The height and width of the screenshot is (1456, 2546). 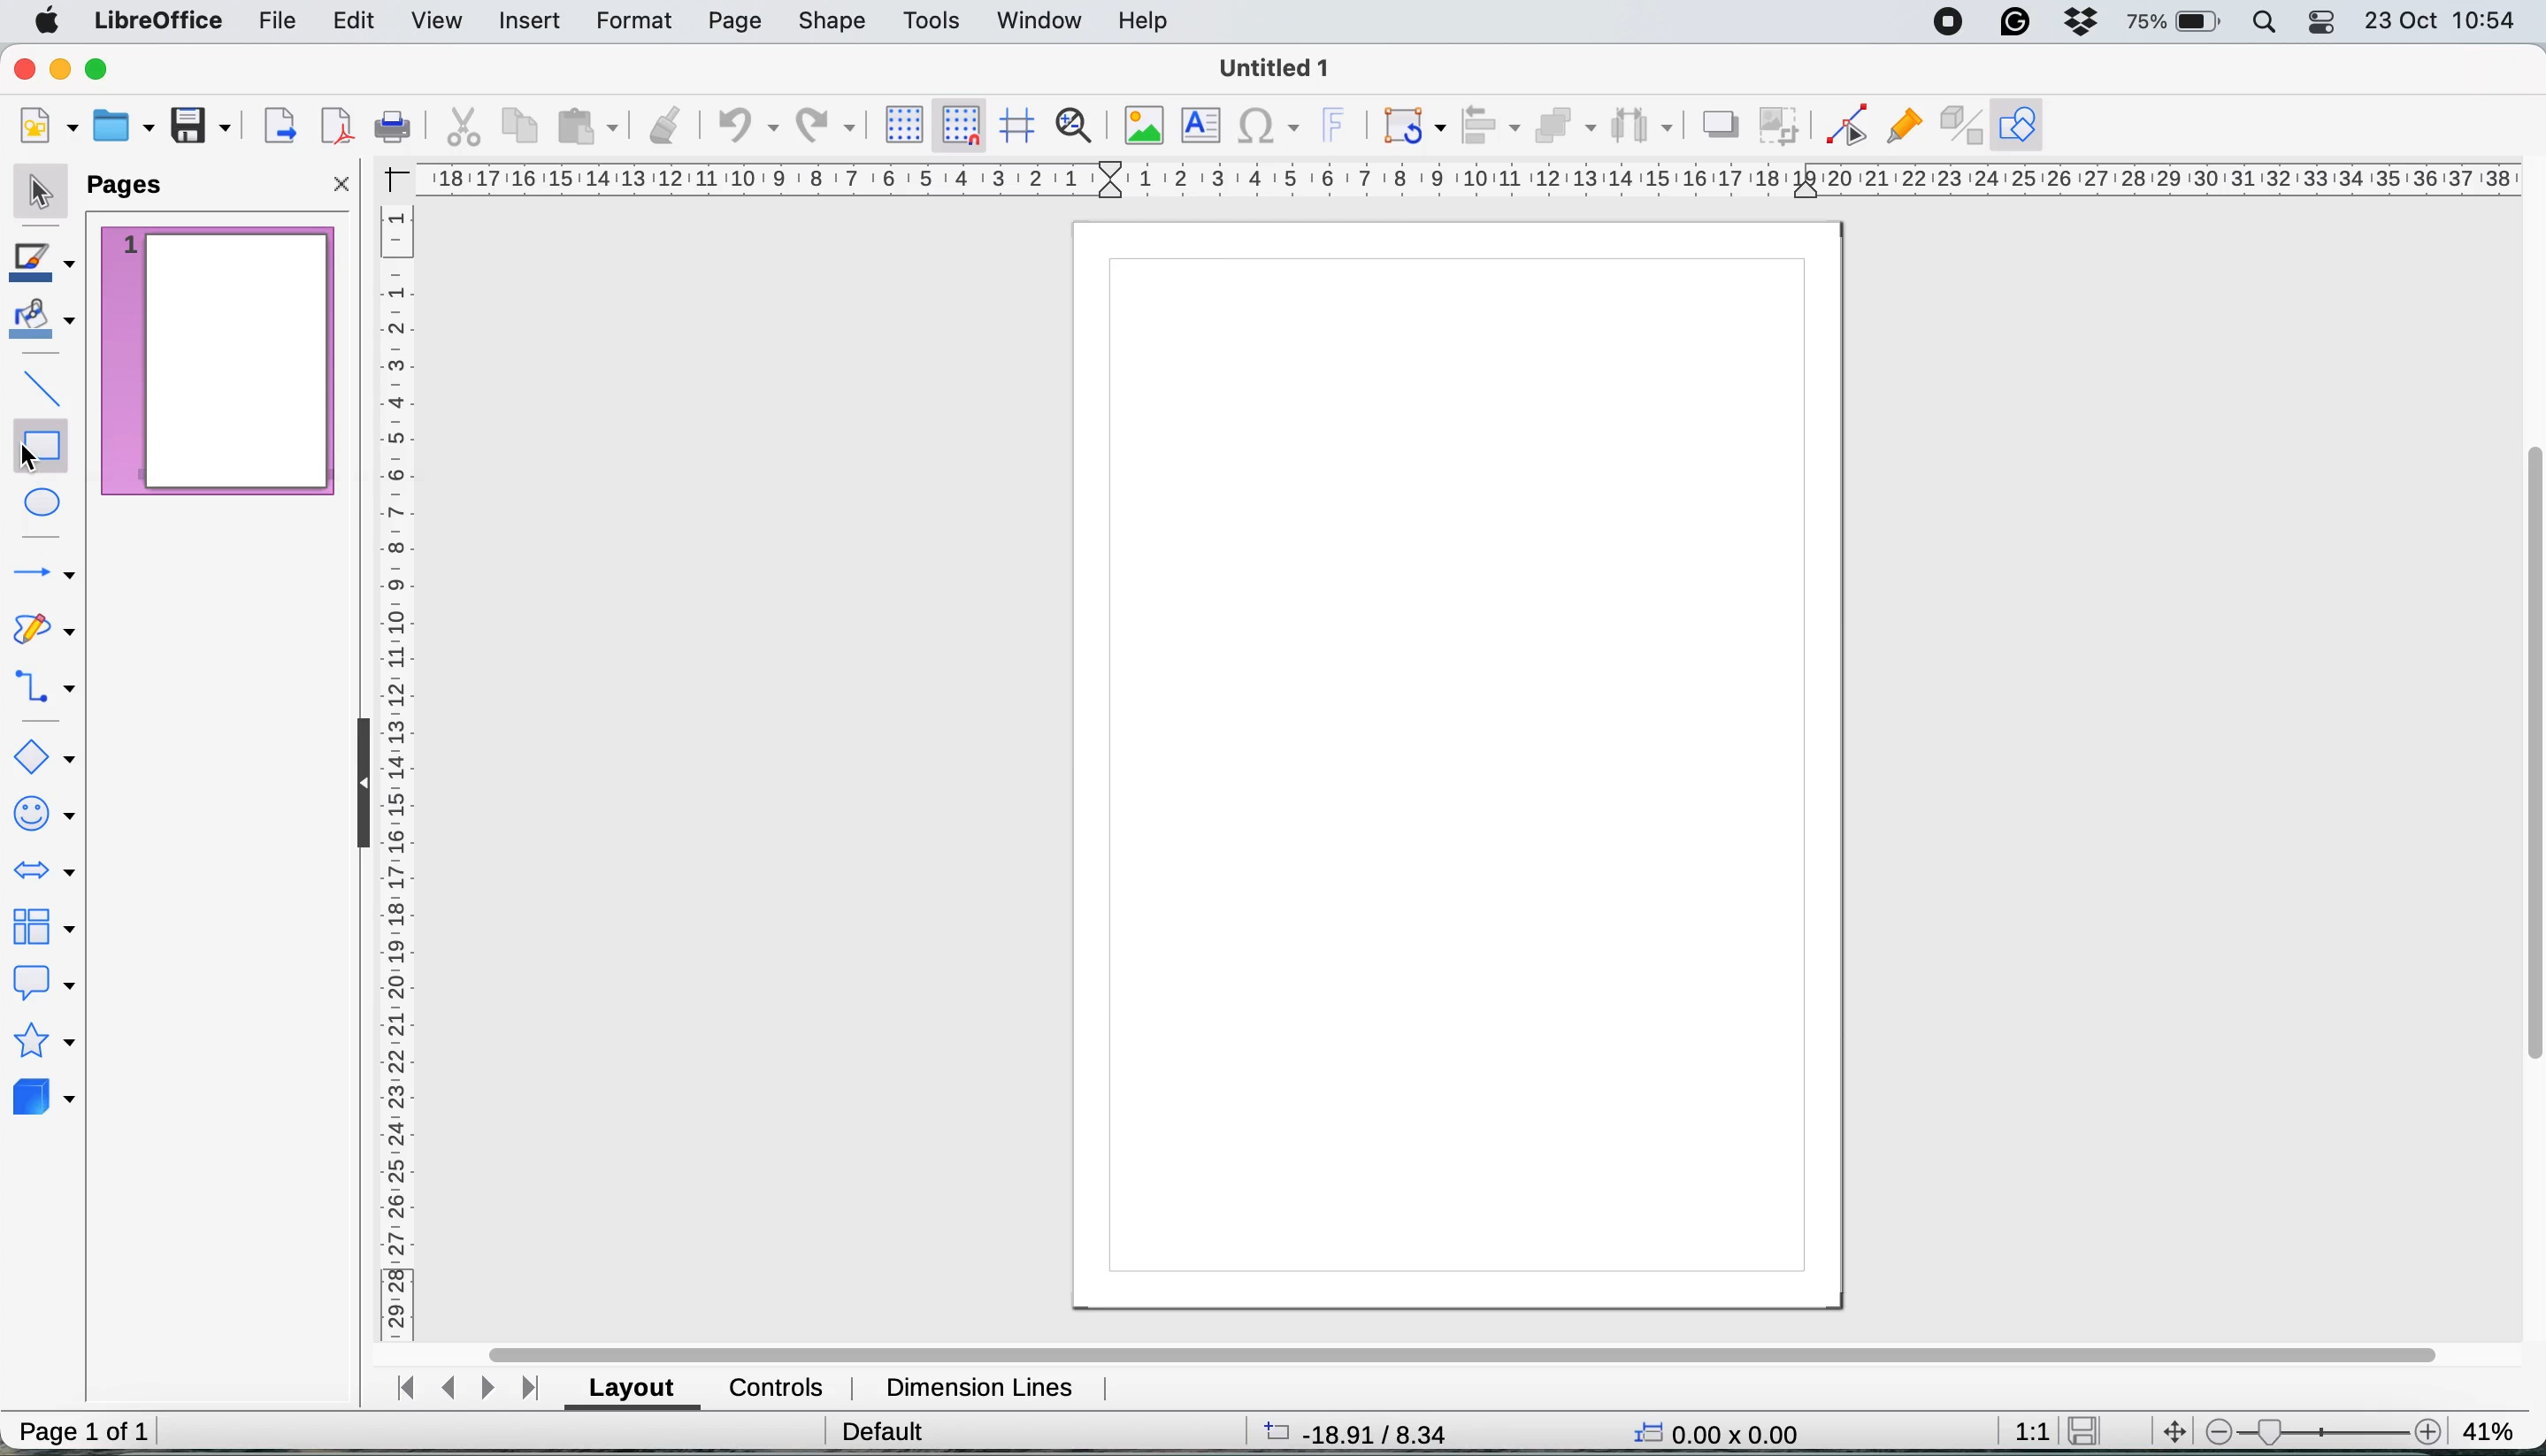 What do you see at coordinates (45, 690) in the screenshot?
I see `connectors` at bounding box center [45, 690].